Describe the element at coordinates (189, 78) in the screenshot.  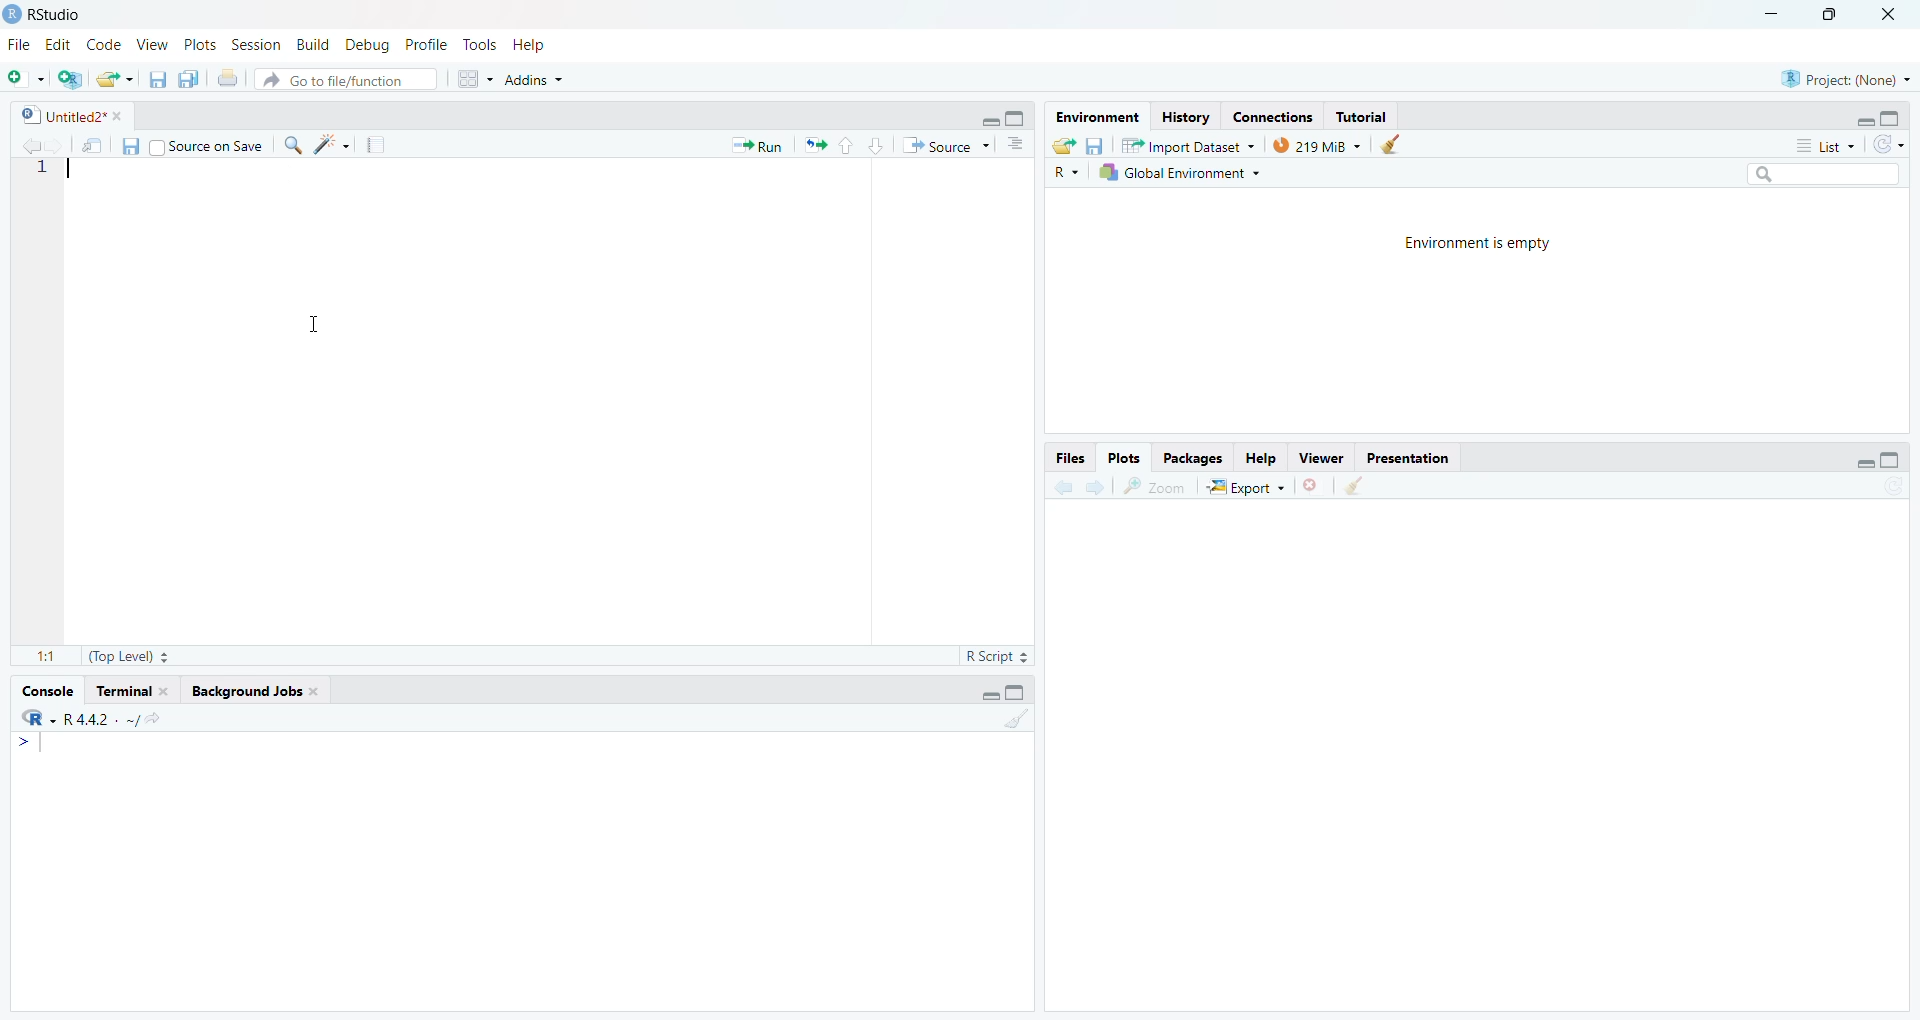
I see `Save all open files` at that location.